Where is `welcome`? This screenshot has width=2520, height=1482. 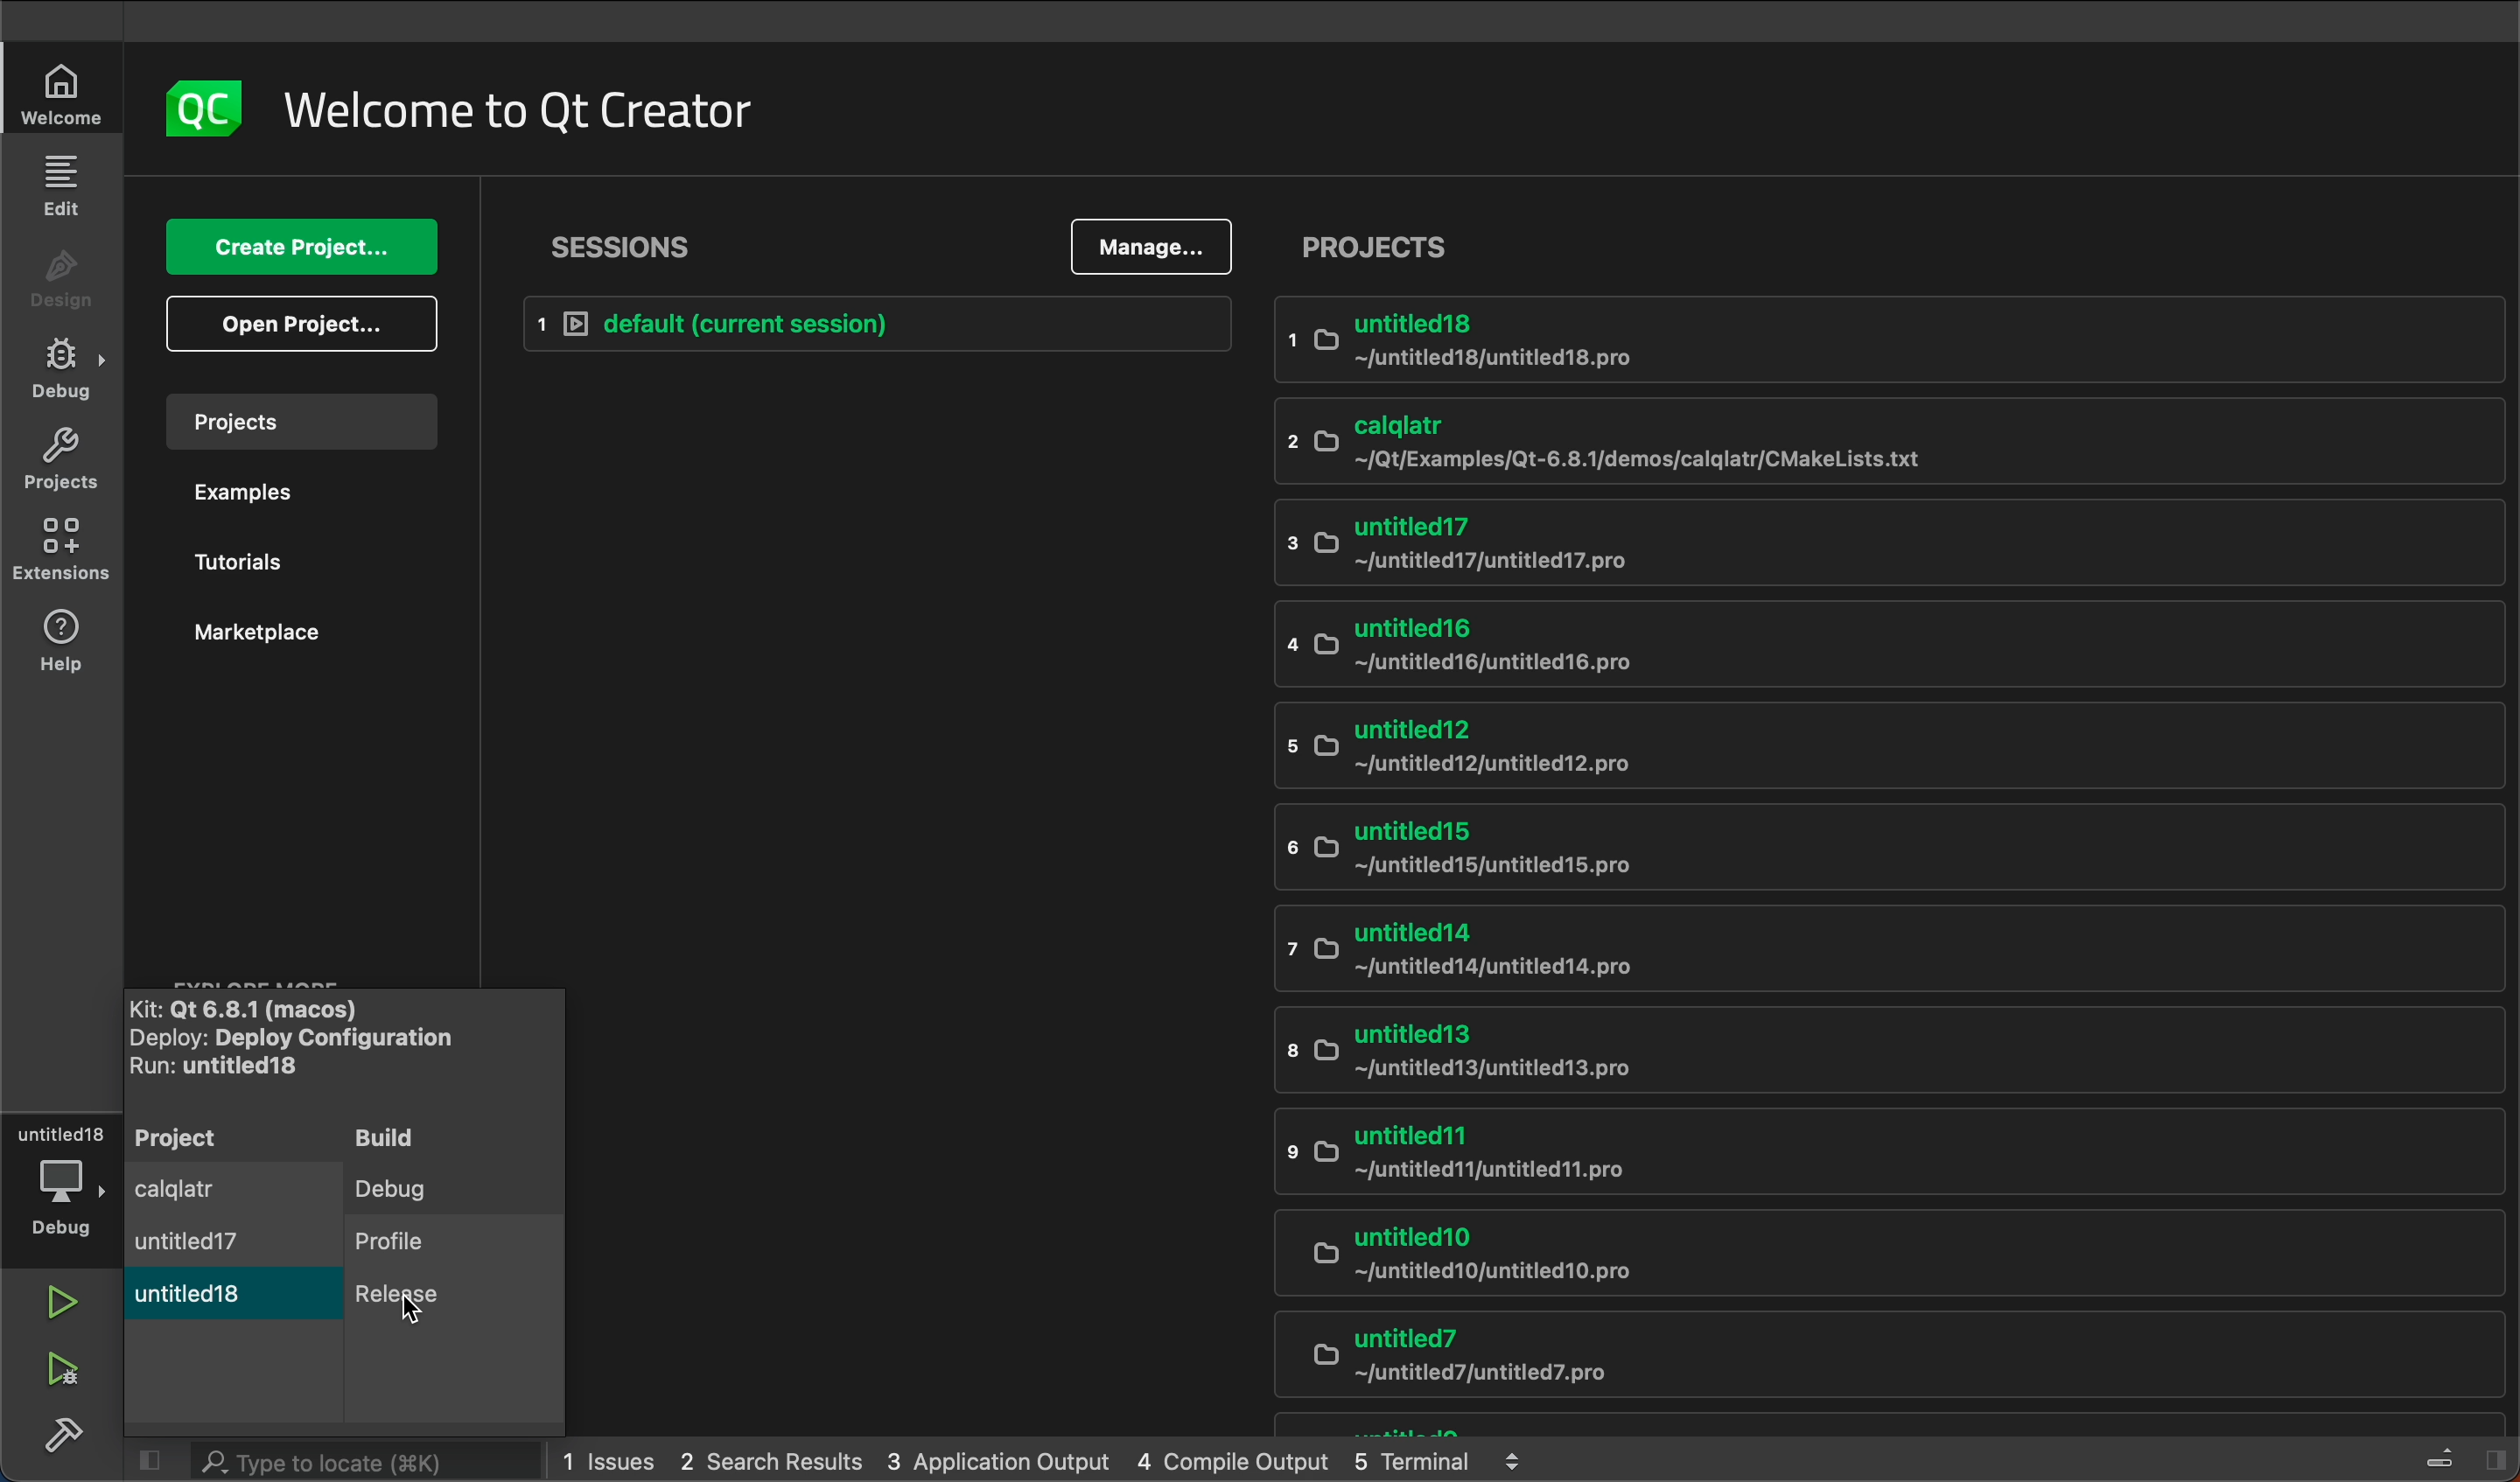 welcome is located at coordinates (516, 106).